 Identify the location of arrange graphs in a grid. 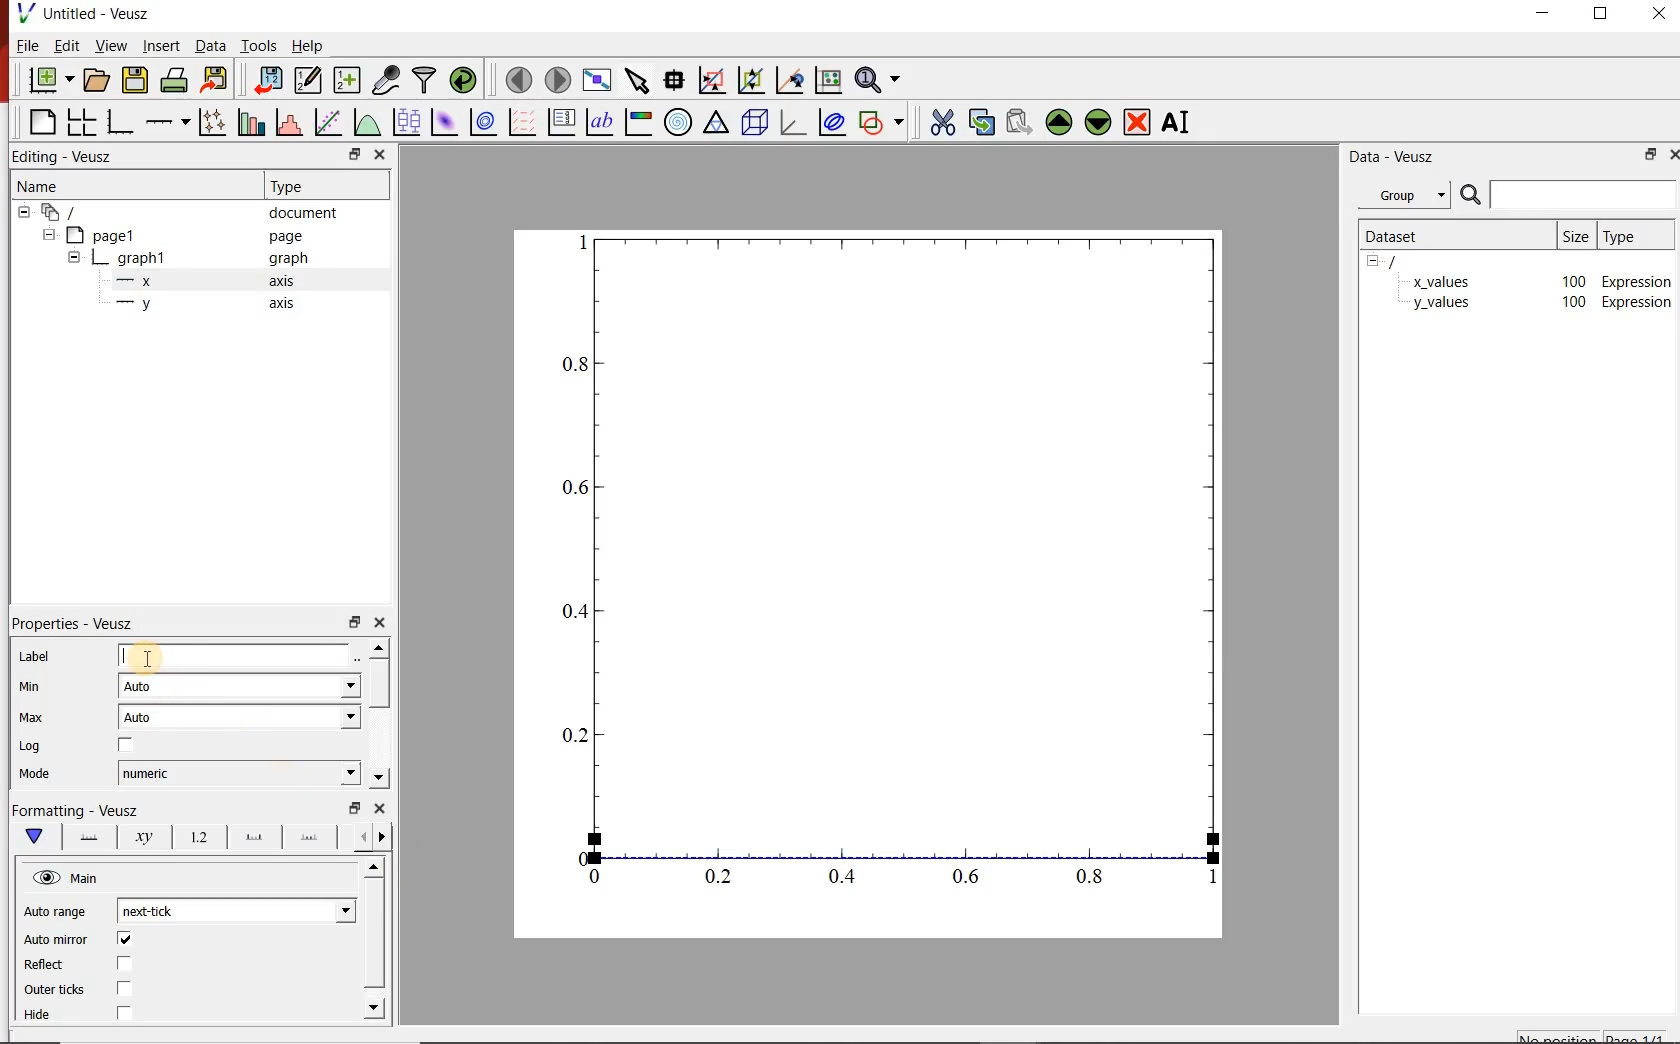
(81, 123).